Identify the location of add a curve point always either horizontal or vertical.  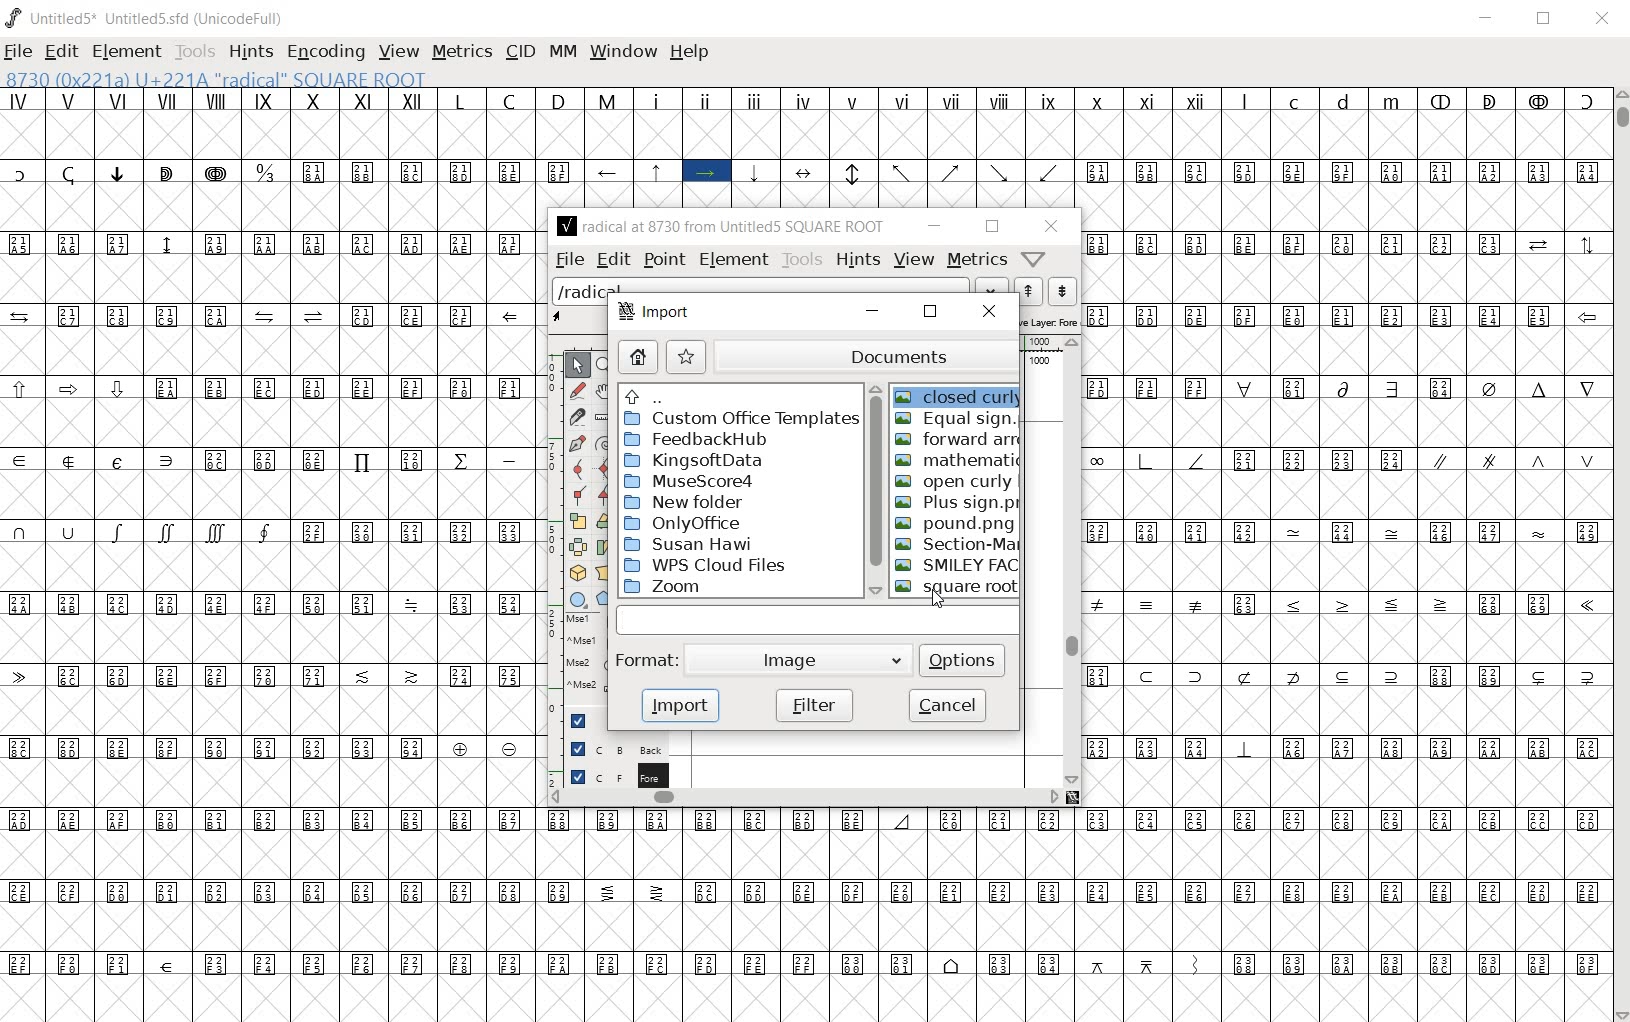
(578, 468).